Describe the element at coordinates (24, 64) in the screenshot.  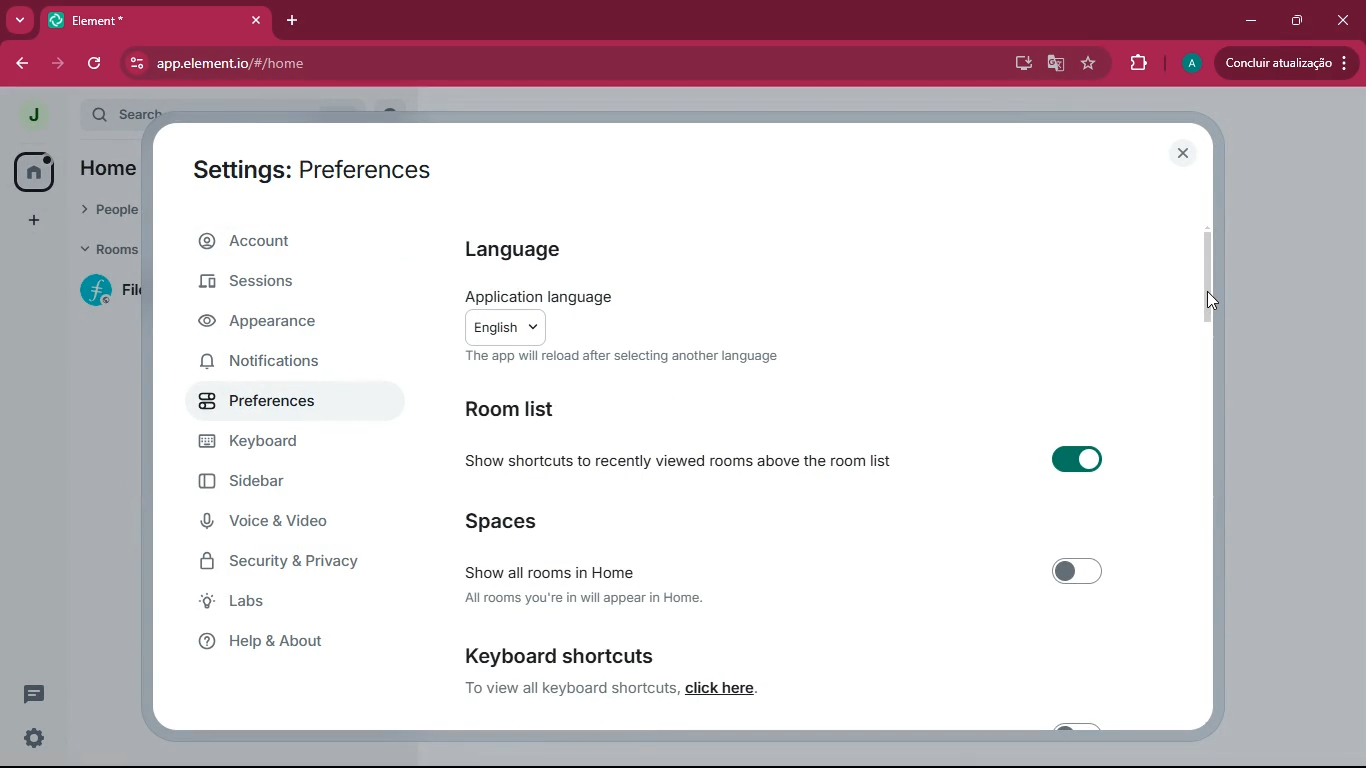
I see `back` at that location.